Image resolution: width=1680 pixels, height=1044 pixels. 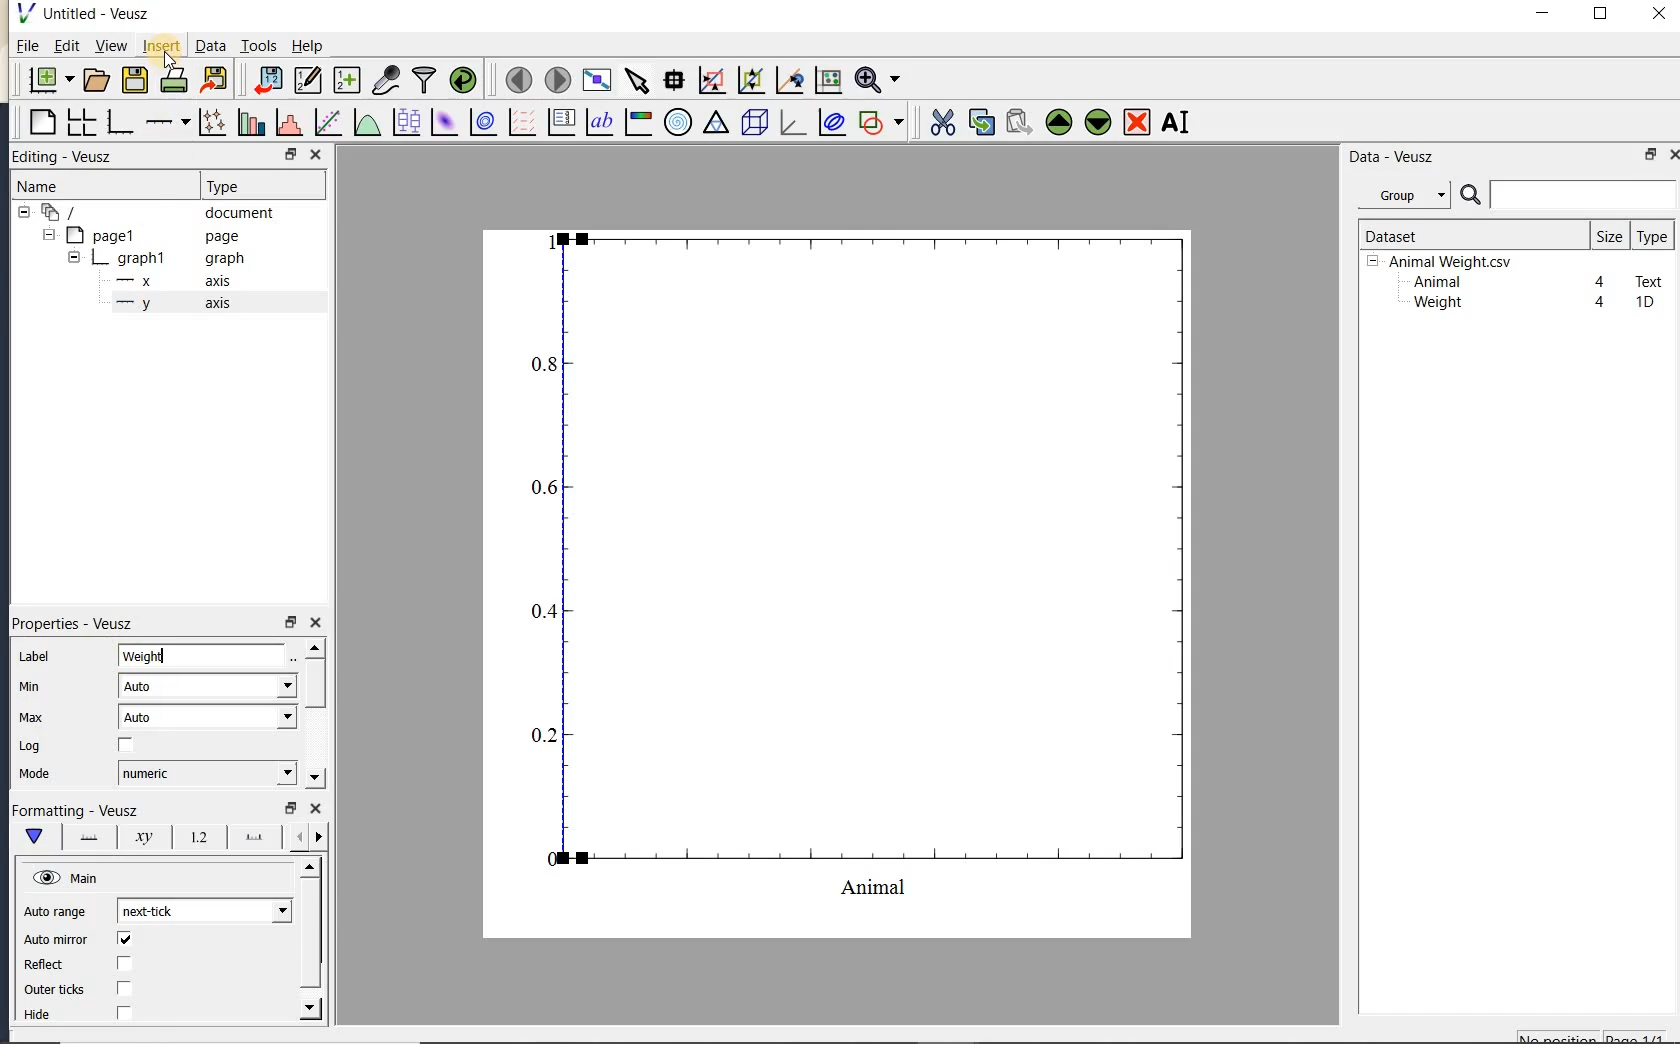 I want to click on arrange graphs in a grid, so click(x=80, y=122).